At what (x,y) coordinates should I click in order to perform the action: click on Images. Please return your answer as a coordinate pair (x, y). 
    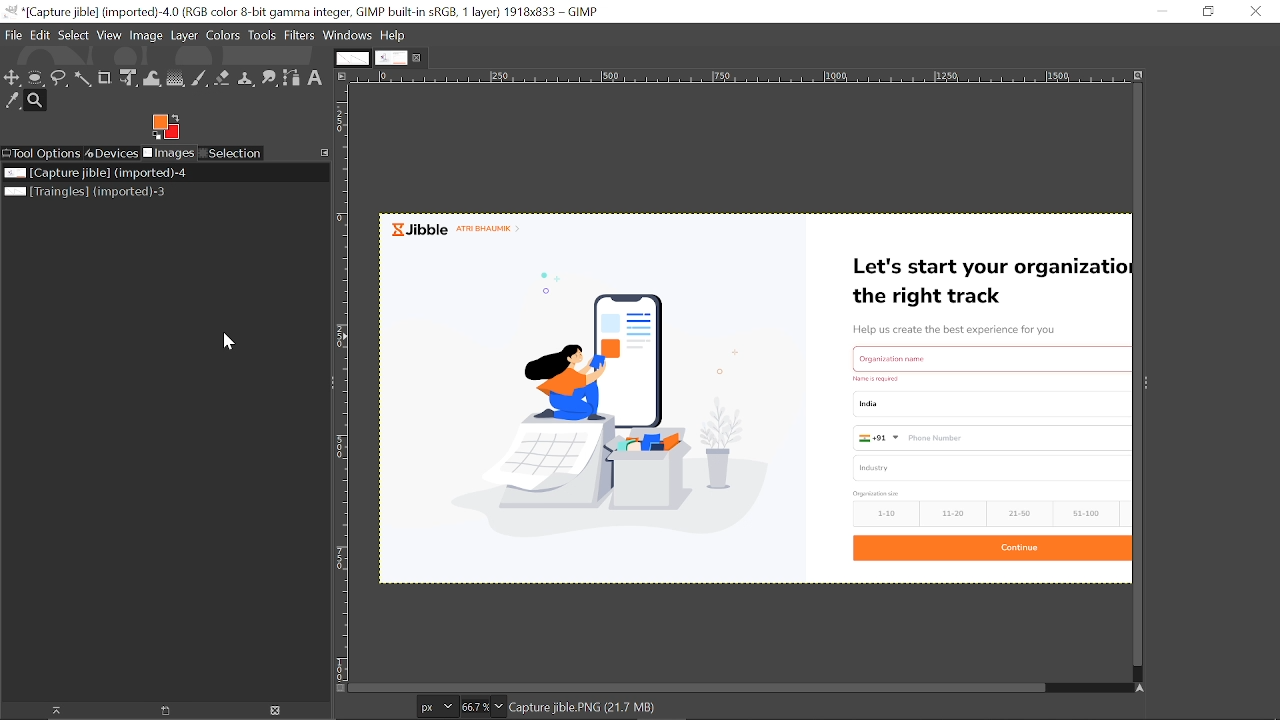
    Looking at the image, I should click on (169, 153).